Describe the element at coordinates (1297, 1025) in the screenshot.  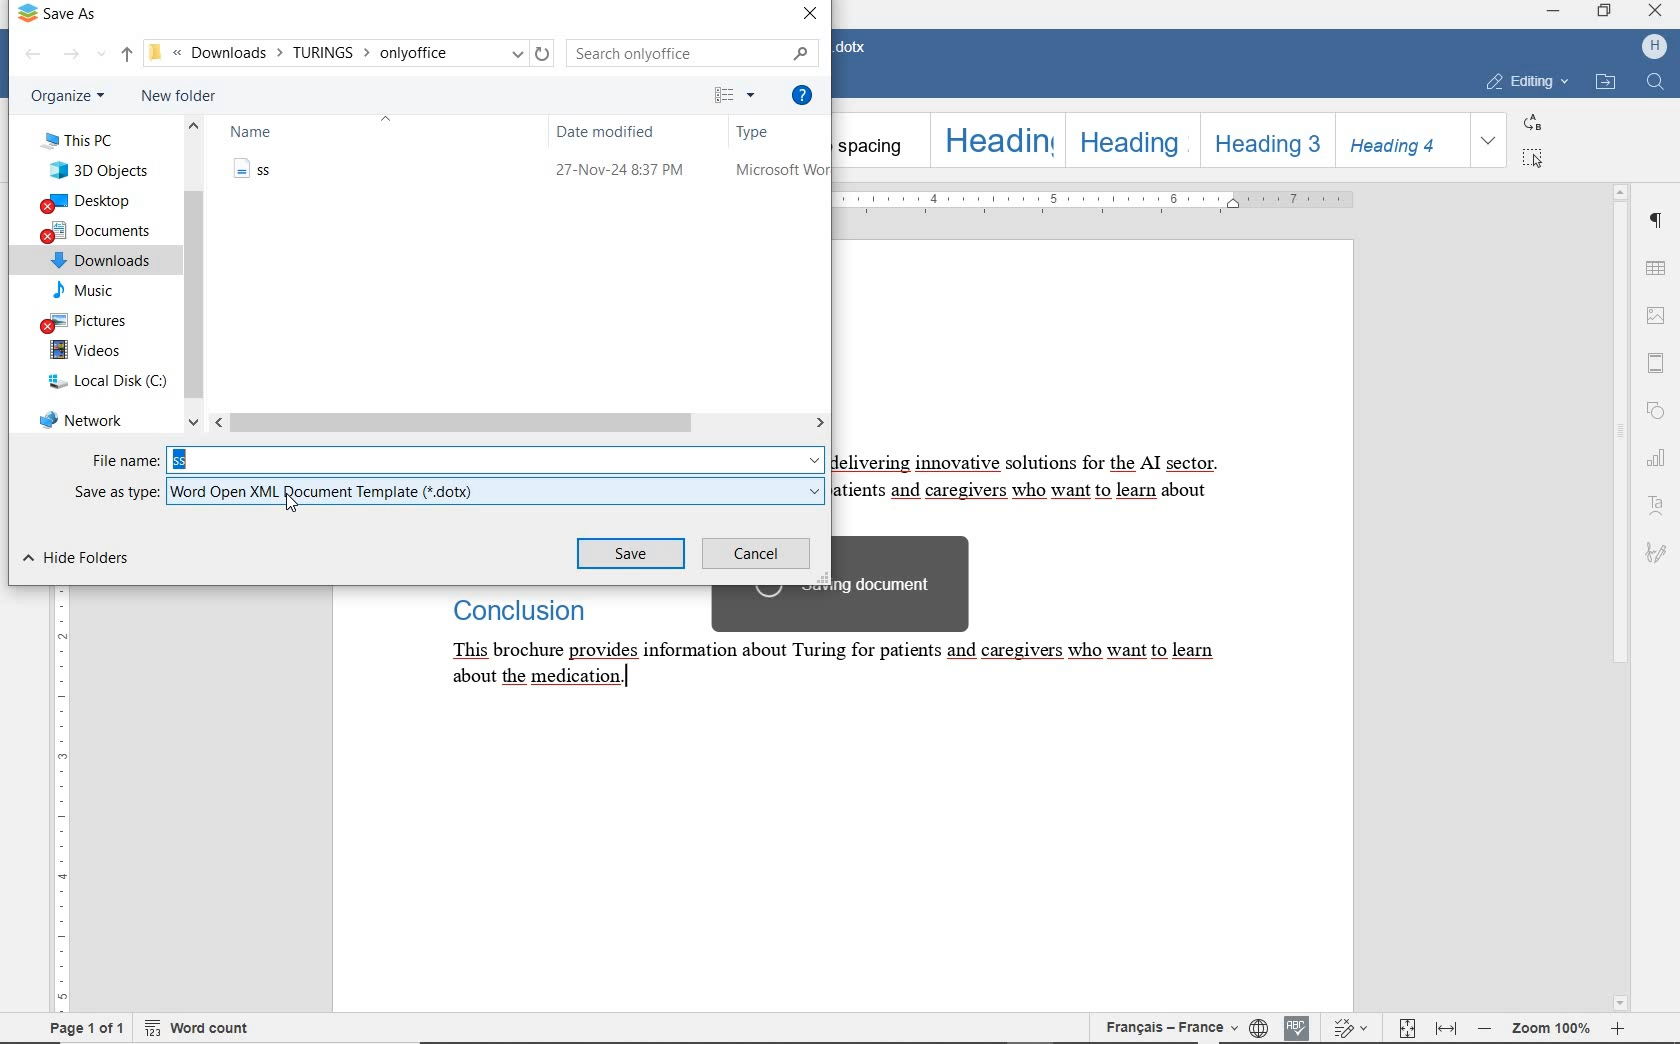
I see `SPELL CHECKING` at that location.